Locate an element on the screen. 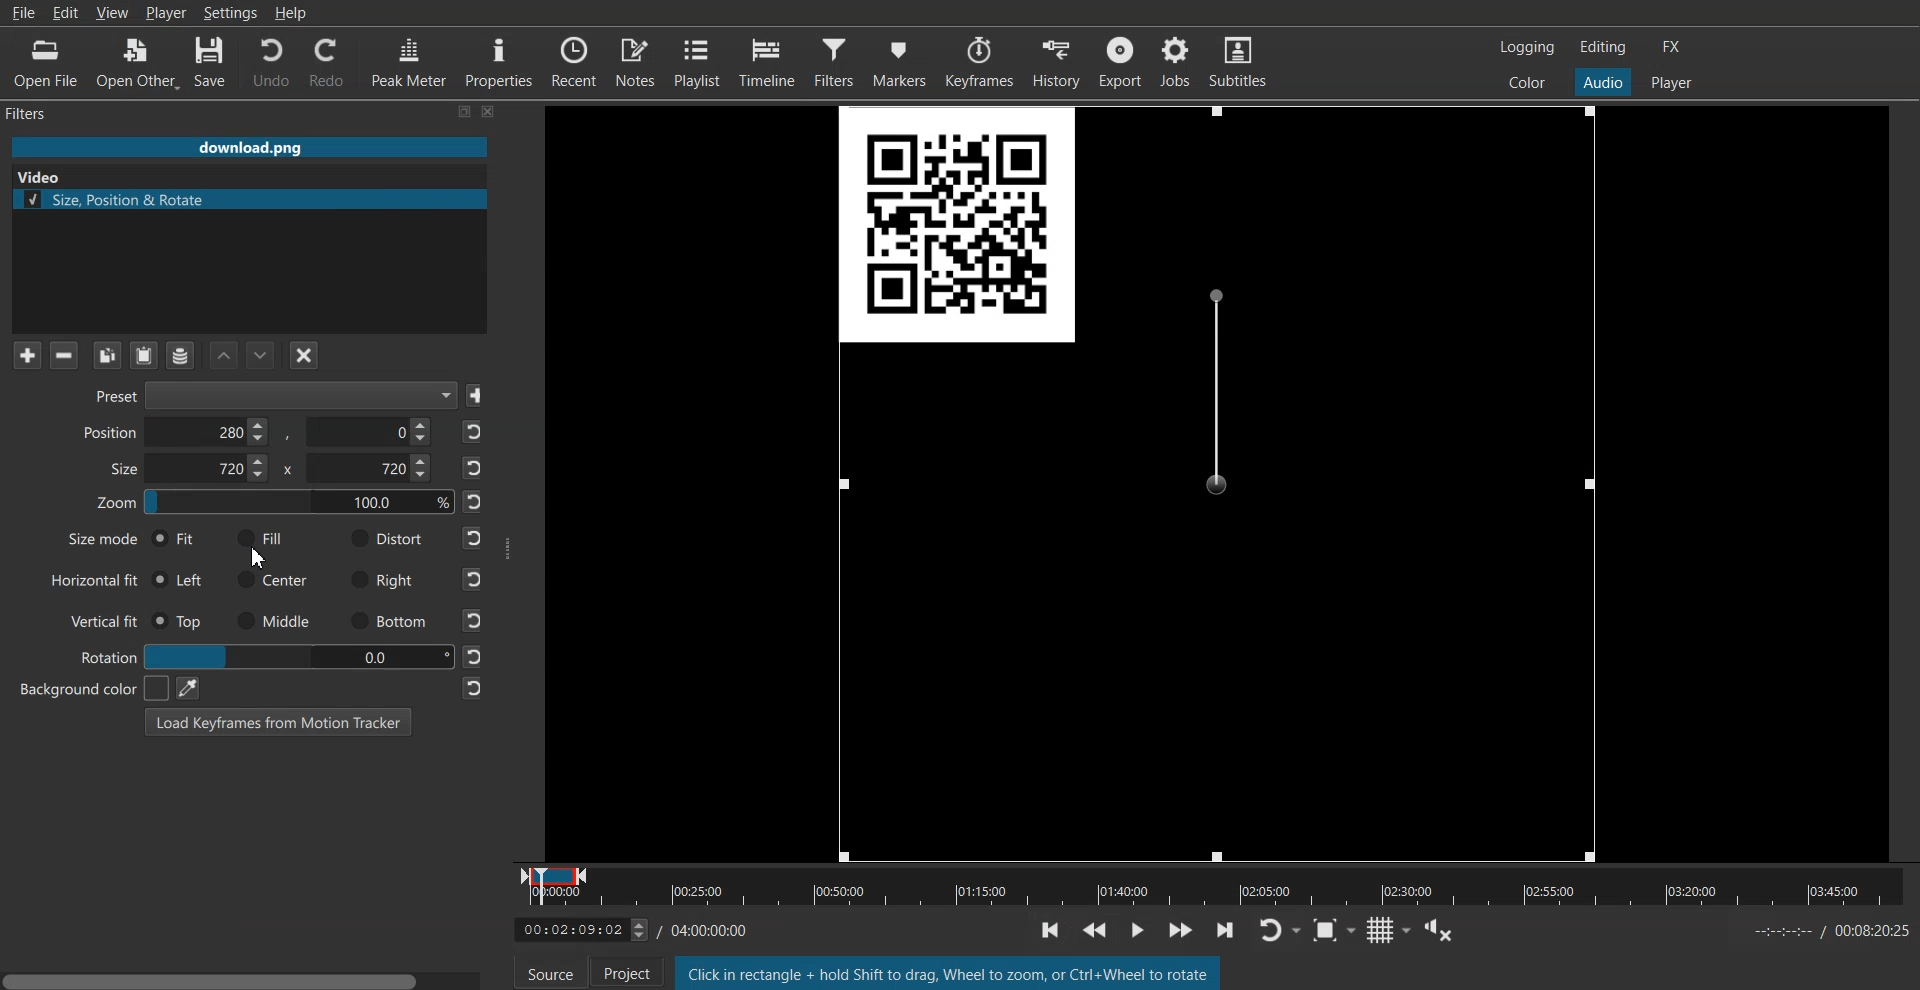 The image size is (1920, 990). Switch to the color layout is located at coordinates (1528, 83).